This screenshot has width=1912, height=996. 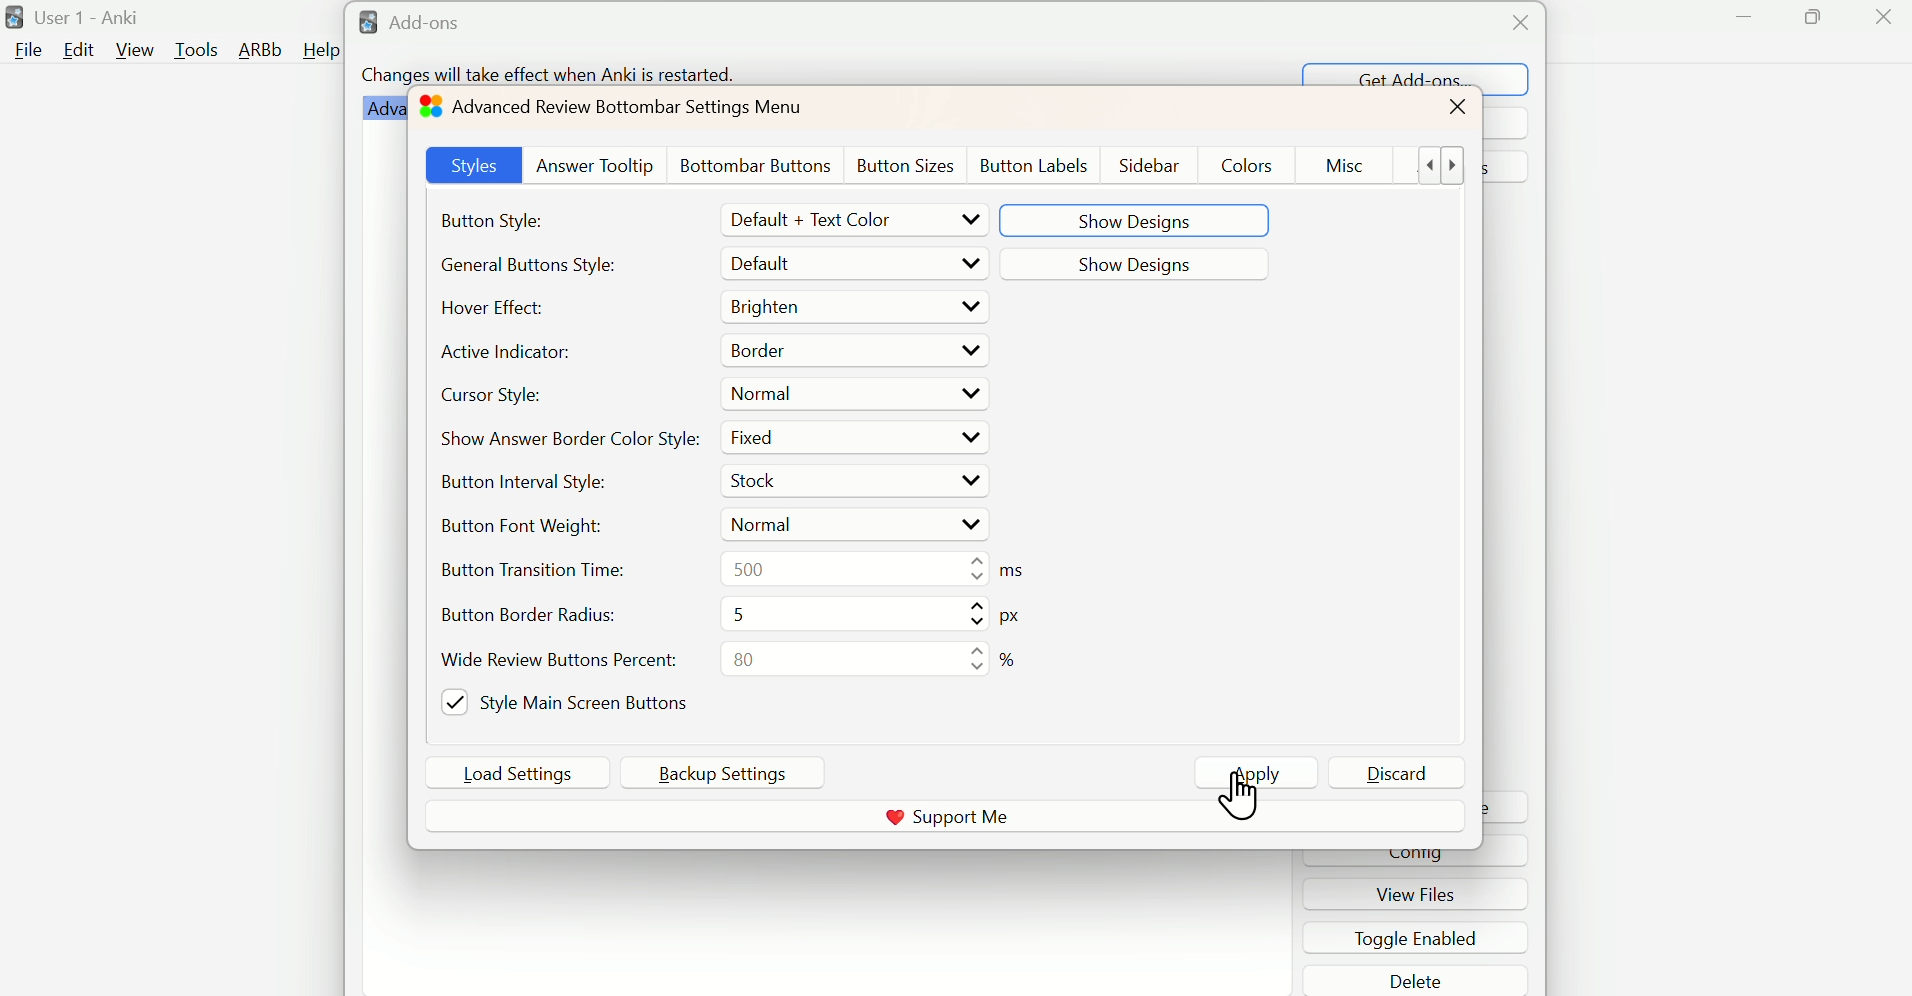 I want to click on Close, so click(x=1531, y=24).